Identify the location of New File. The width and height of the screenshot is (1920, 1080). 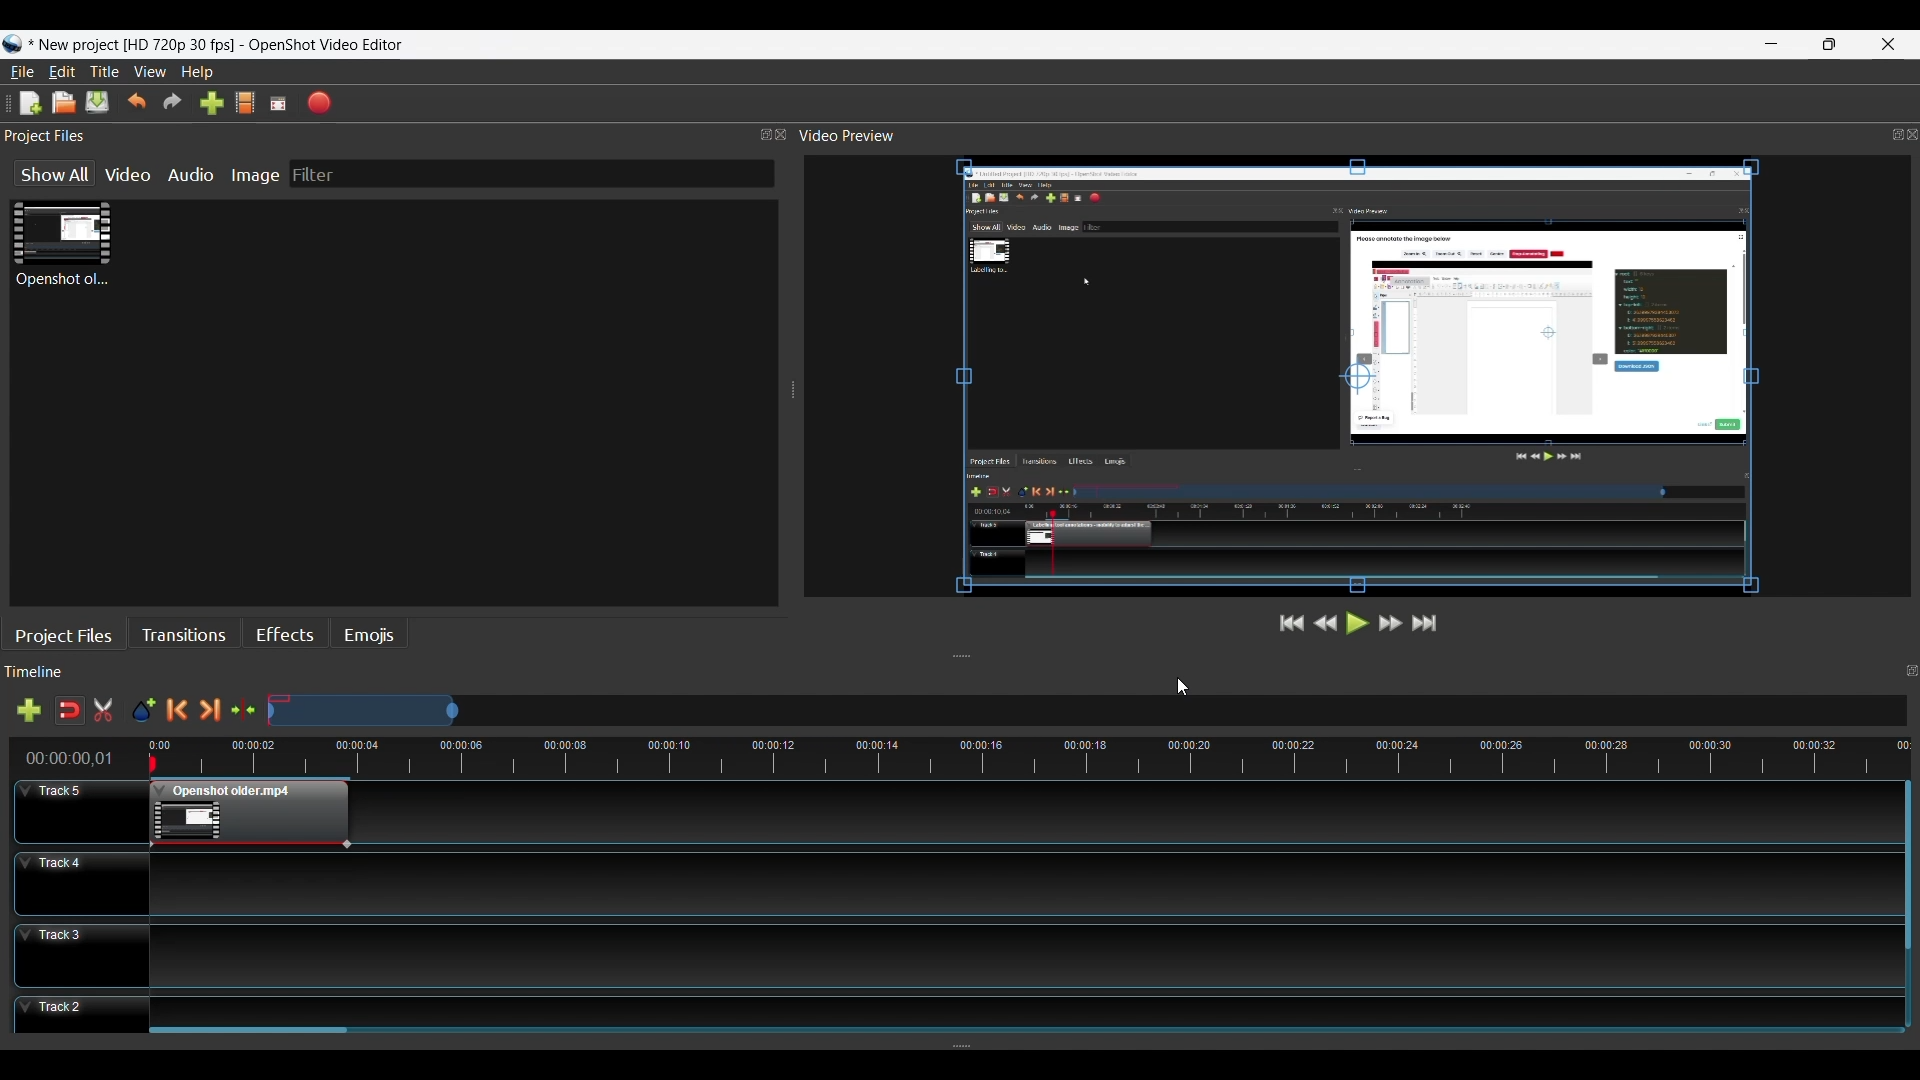
(25, 103).